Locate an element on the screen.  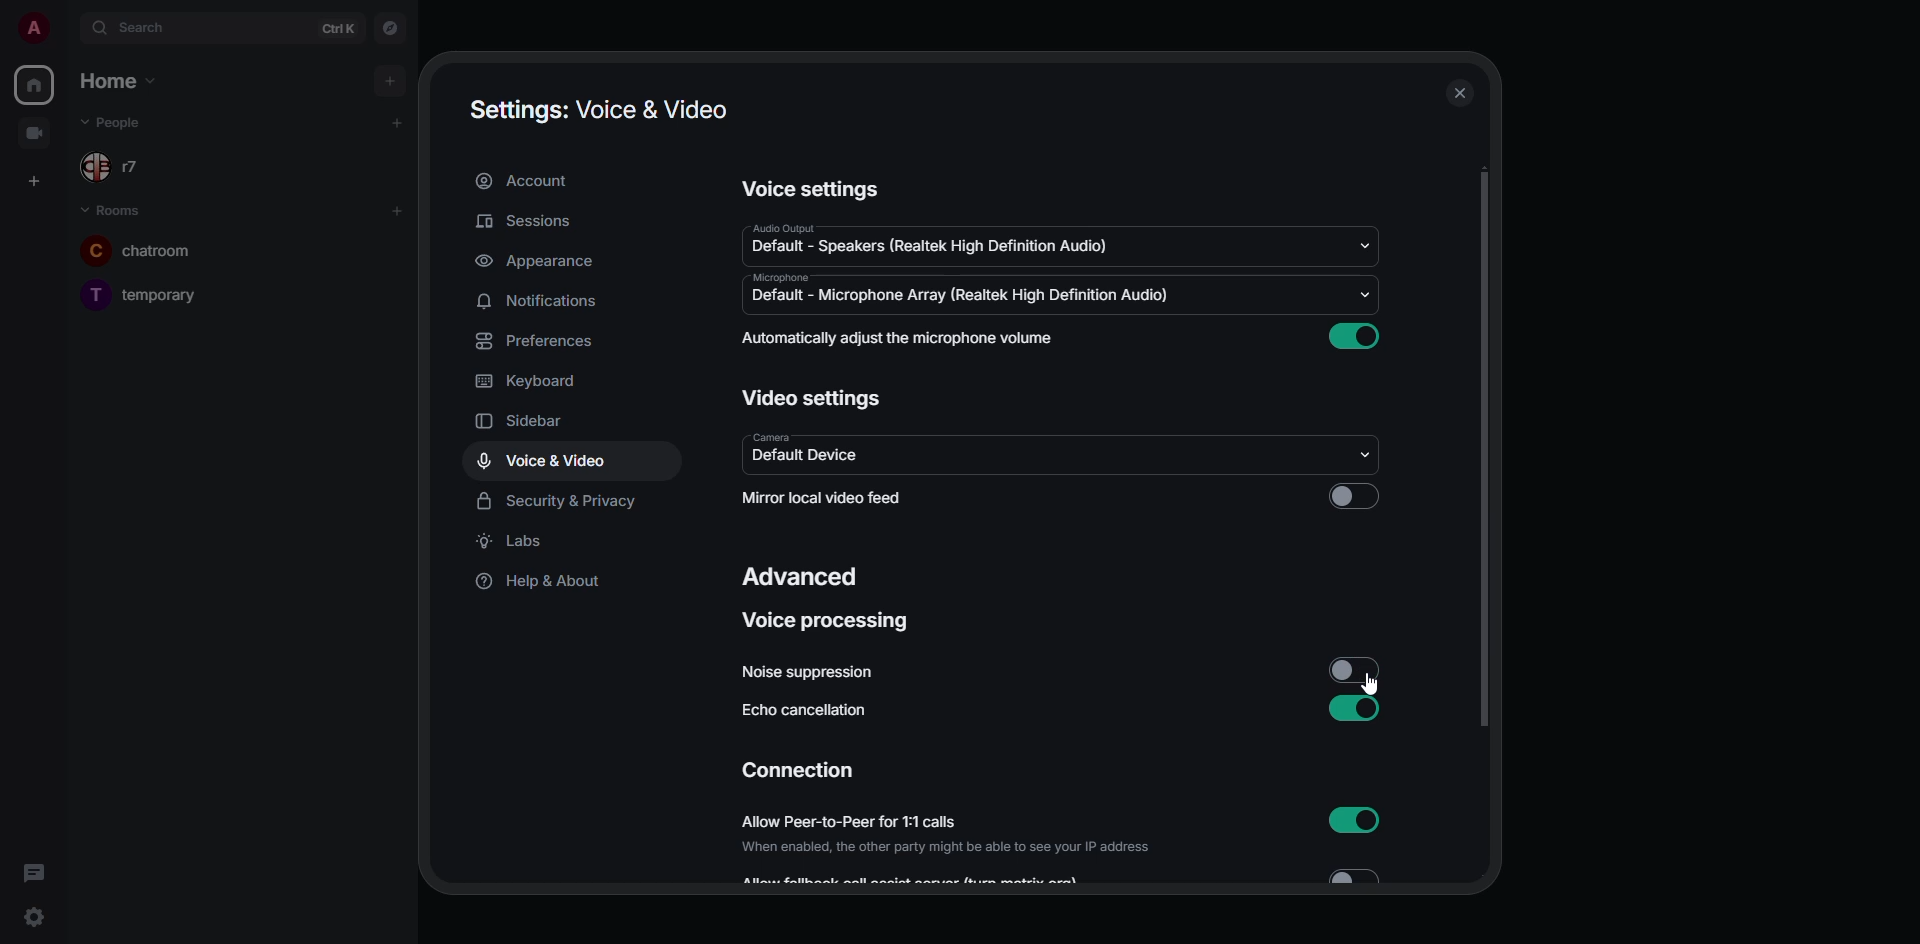
default is located at coordinates (961, 297).